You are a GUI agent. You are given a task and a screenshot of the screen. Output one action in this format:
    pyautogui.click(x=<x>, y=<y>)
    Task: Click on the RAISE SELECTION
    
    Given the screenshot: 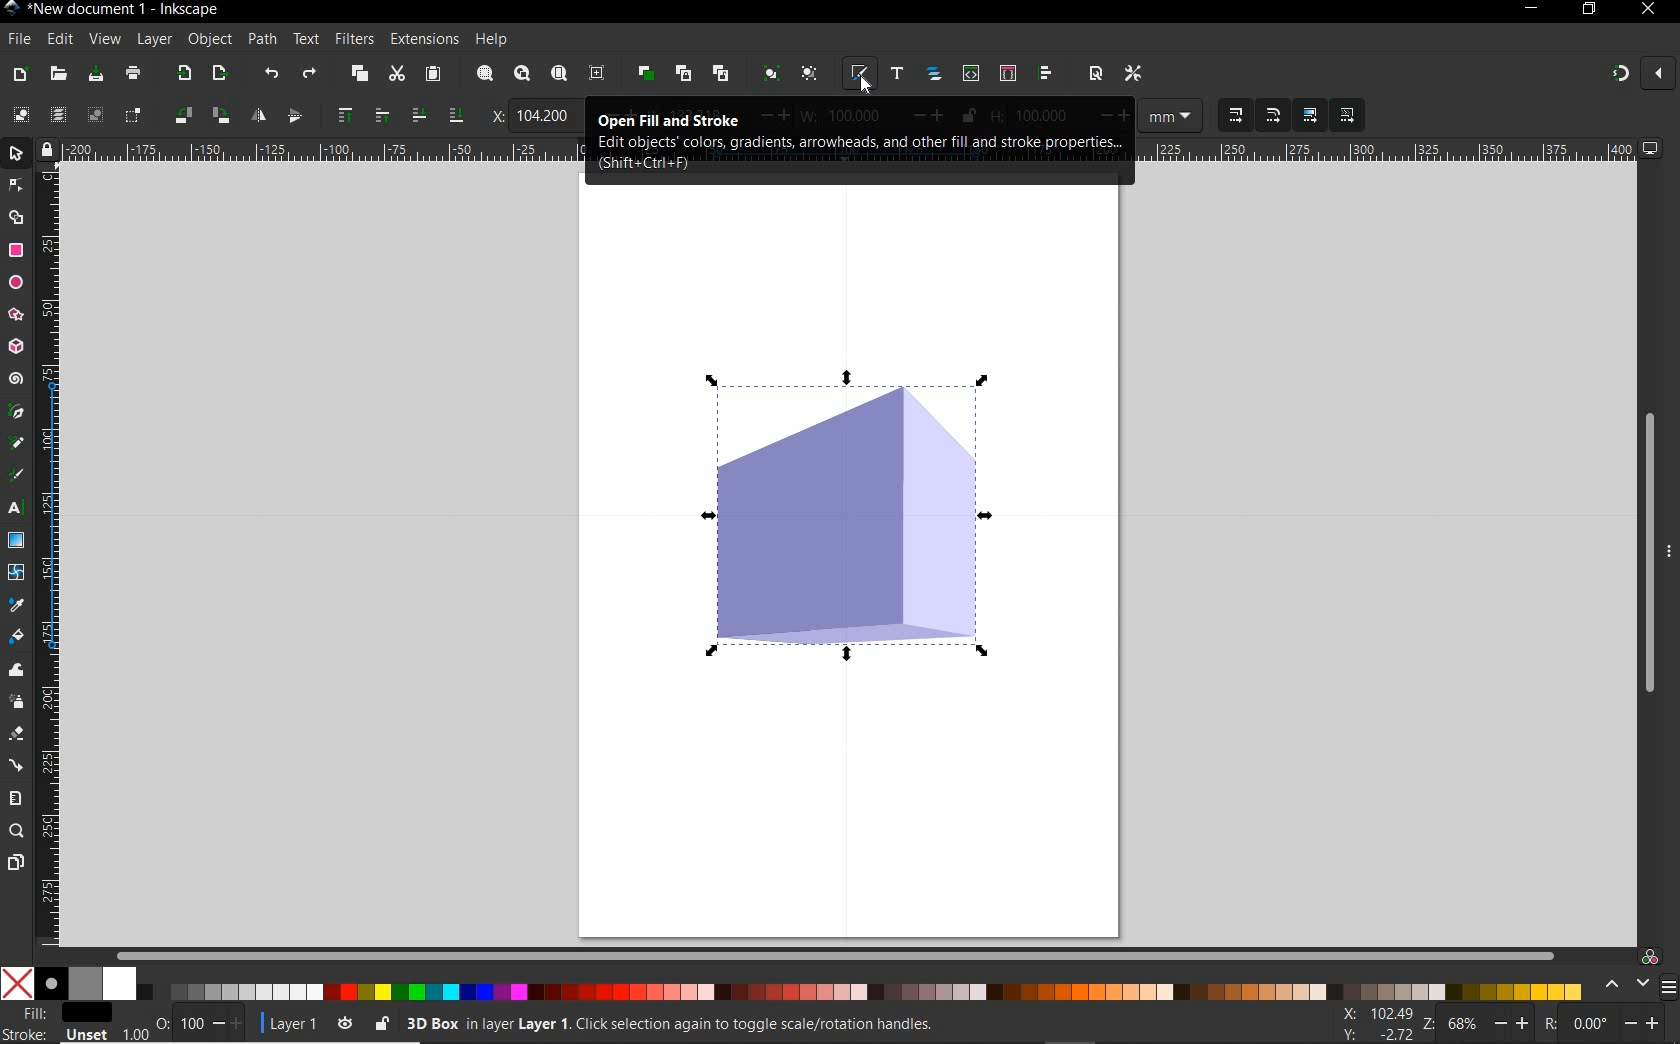 What is the action you would take?
    pyautogui.click(x=377, y=117)
    